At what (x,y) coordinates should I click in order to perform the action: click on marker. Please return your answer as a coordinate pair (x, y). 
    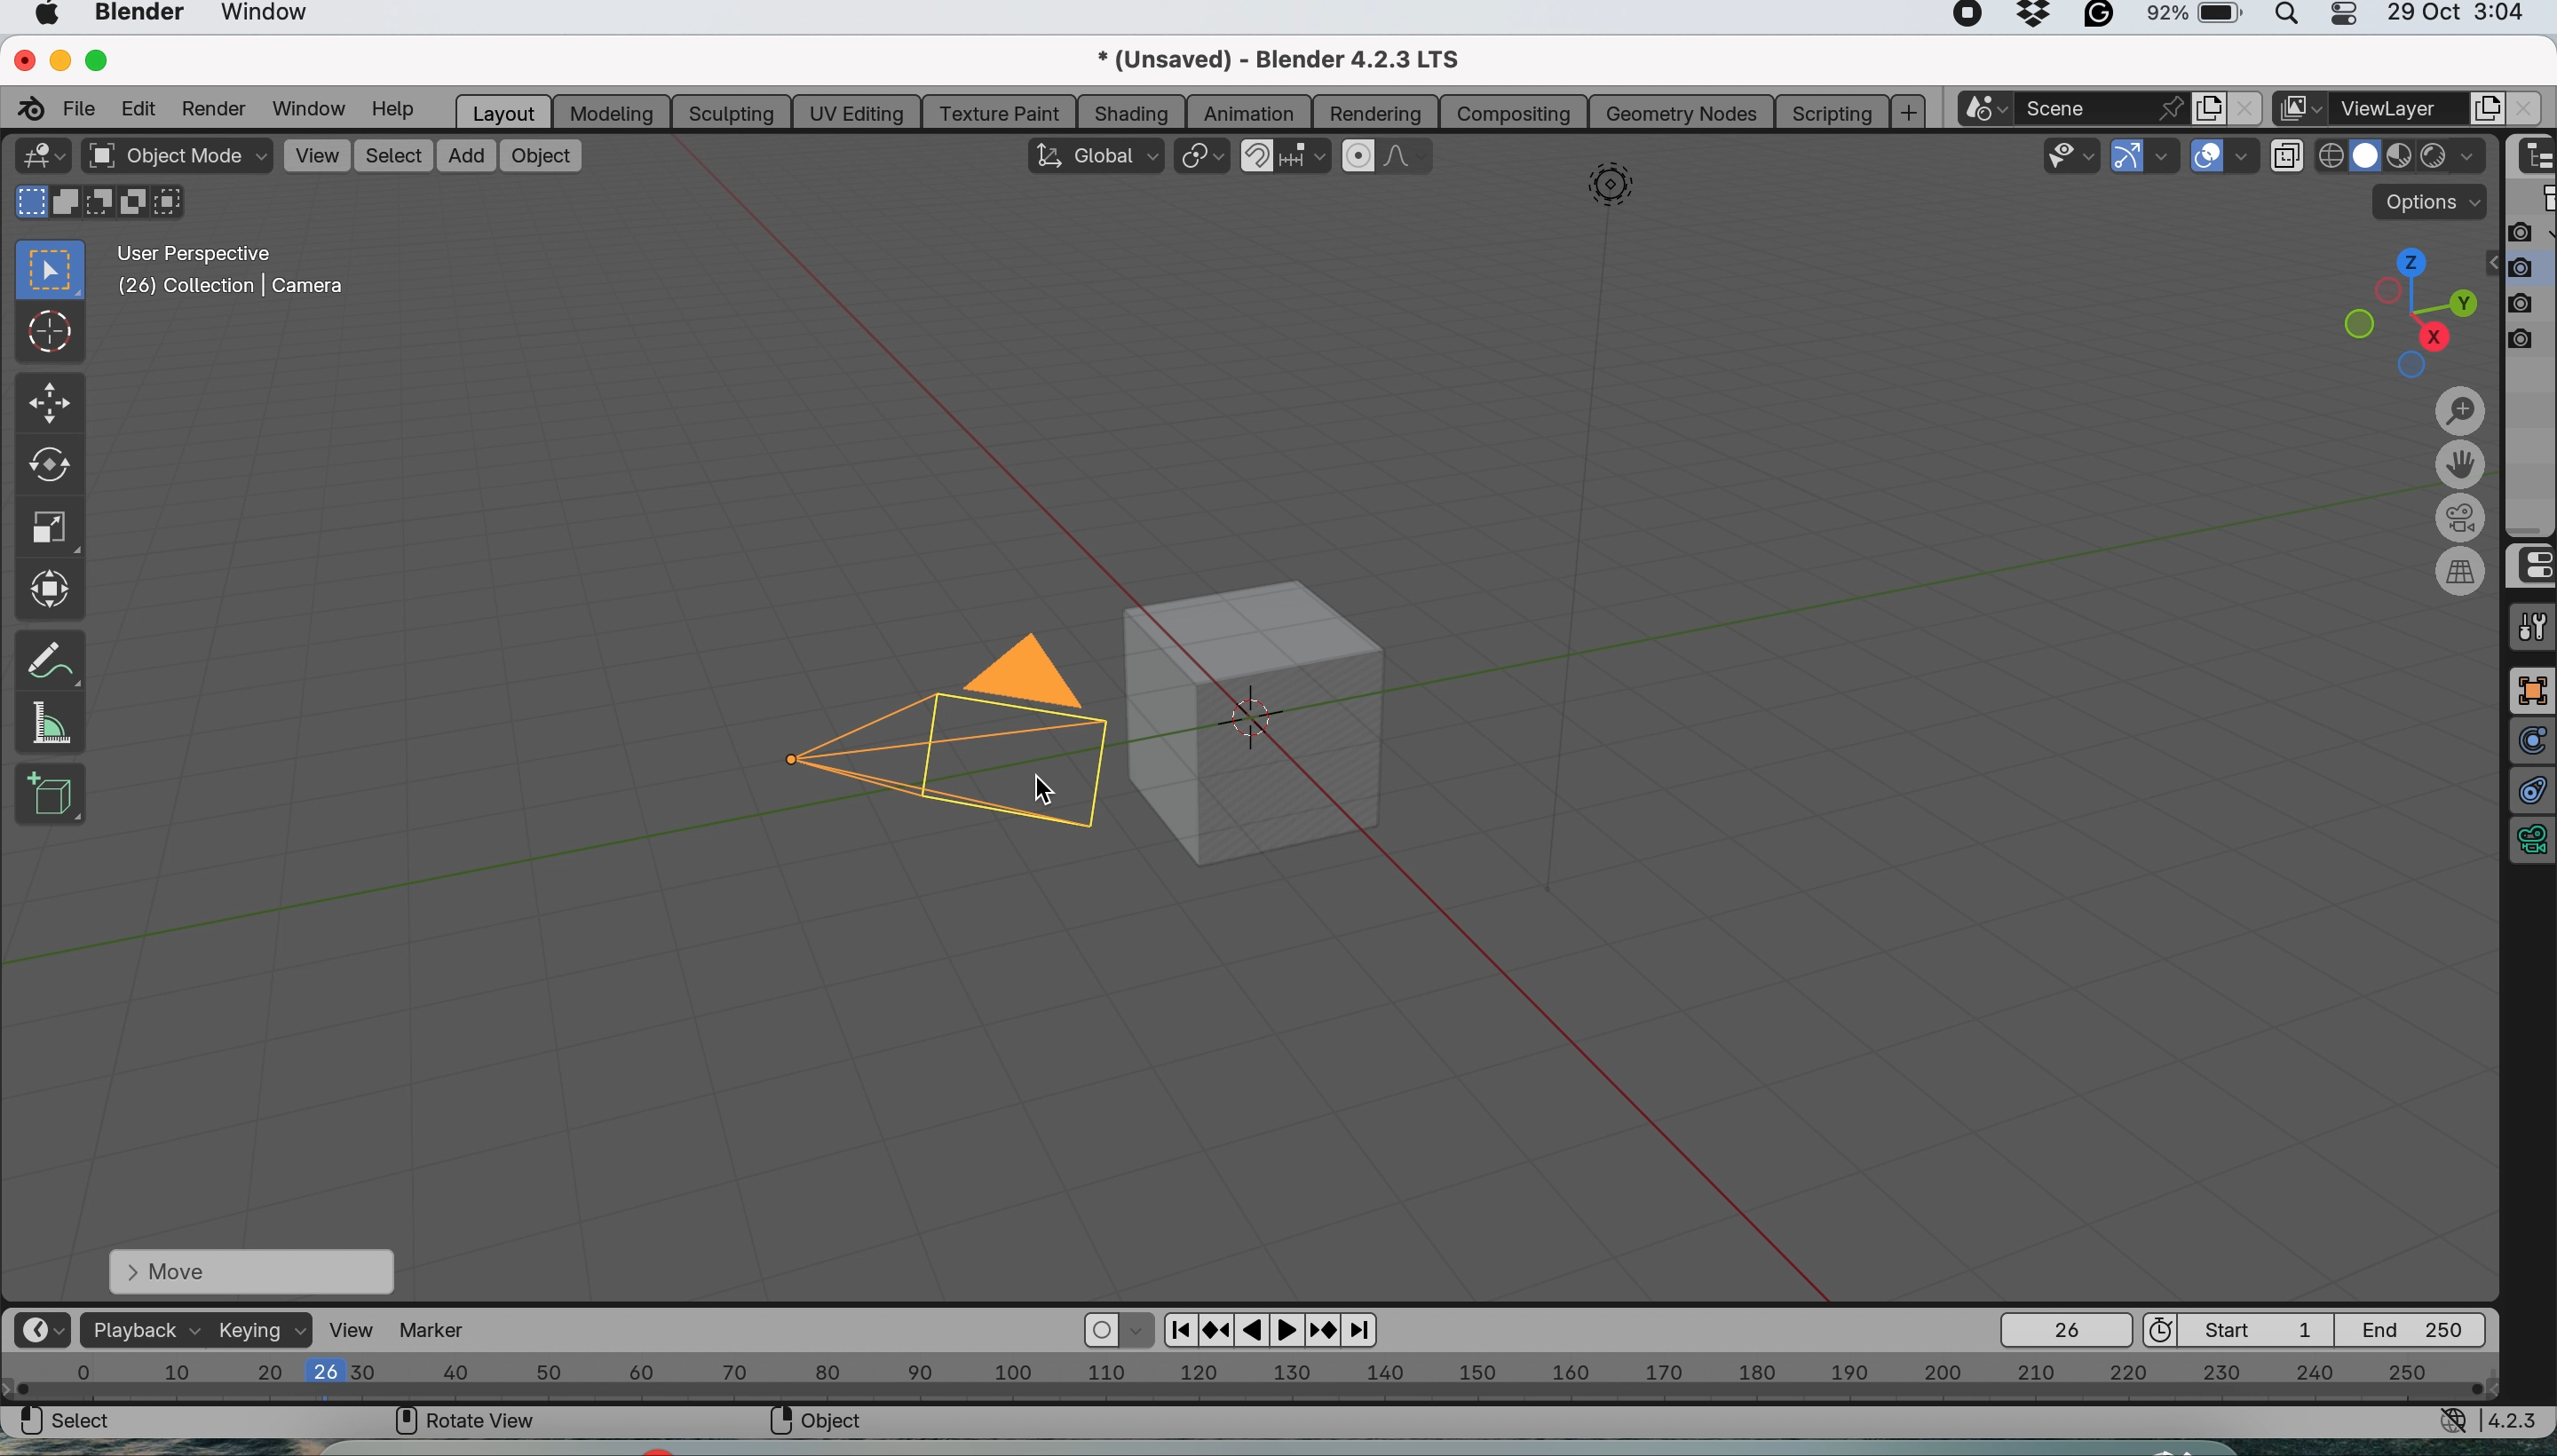
    Looking at the image, I should click on (443, 1330).